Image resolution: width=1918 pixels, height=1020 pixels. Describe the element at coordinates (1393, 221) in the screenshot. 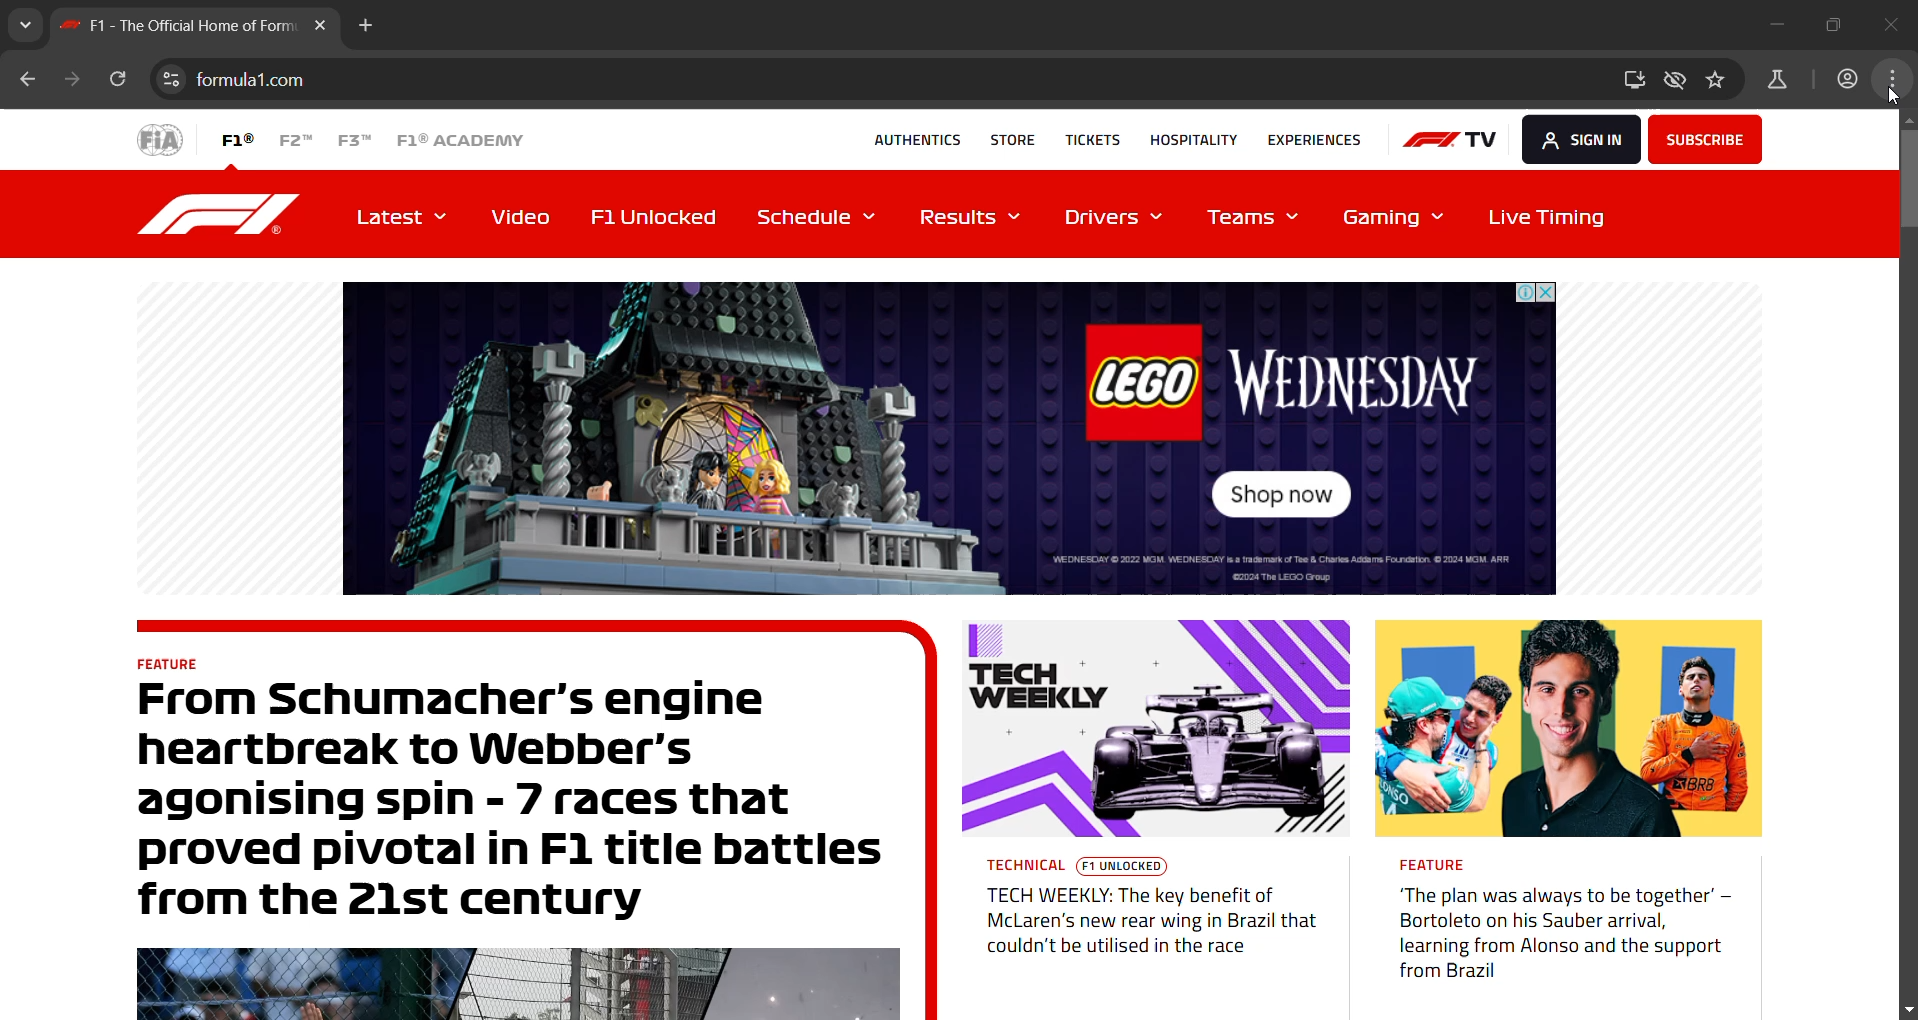

I see `Gaming` at that location.